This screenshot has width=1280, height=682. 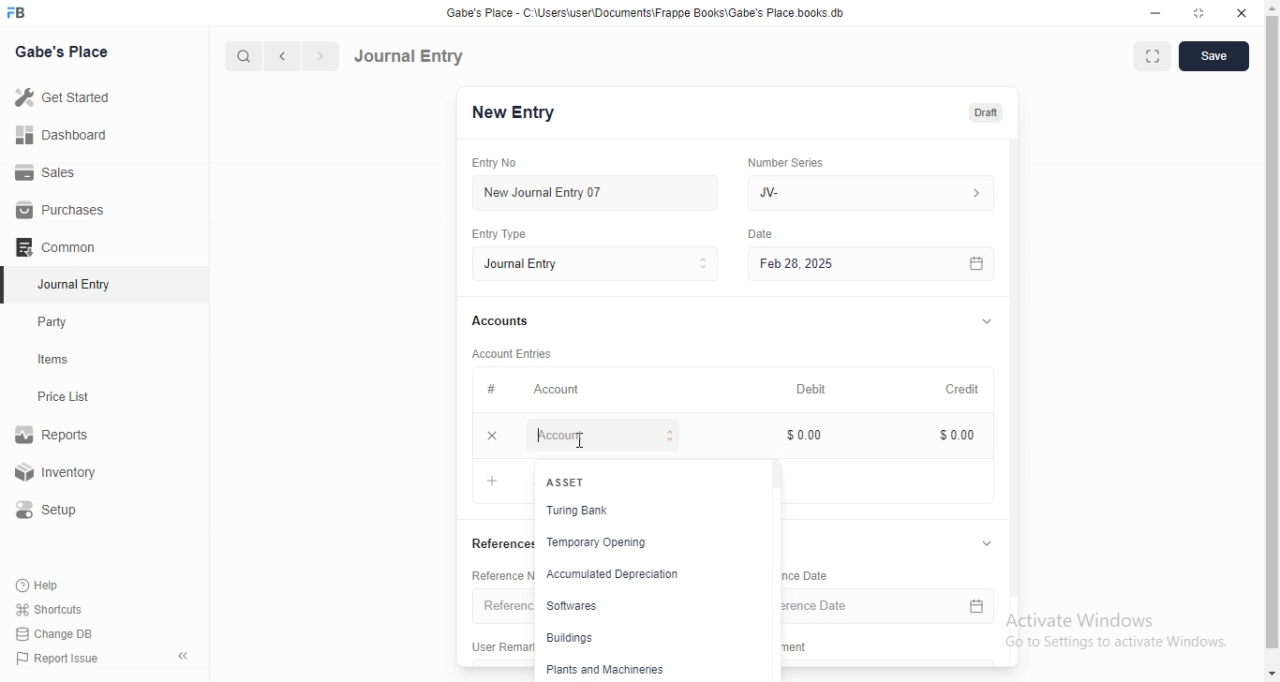 What do you see at coordinates (77, 284) in the screenshot?
I see `‘Journal Entry` at bounding box center [77, 284].